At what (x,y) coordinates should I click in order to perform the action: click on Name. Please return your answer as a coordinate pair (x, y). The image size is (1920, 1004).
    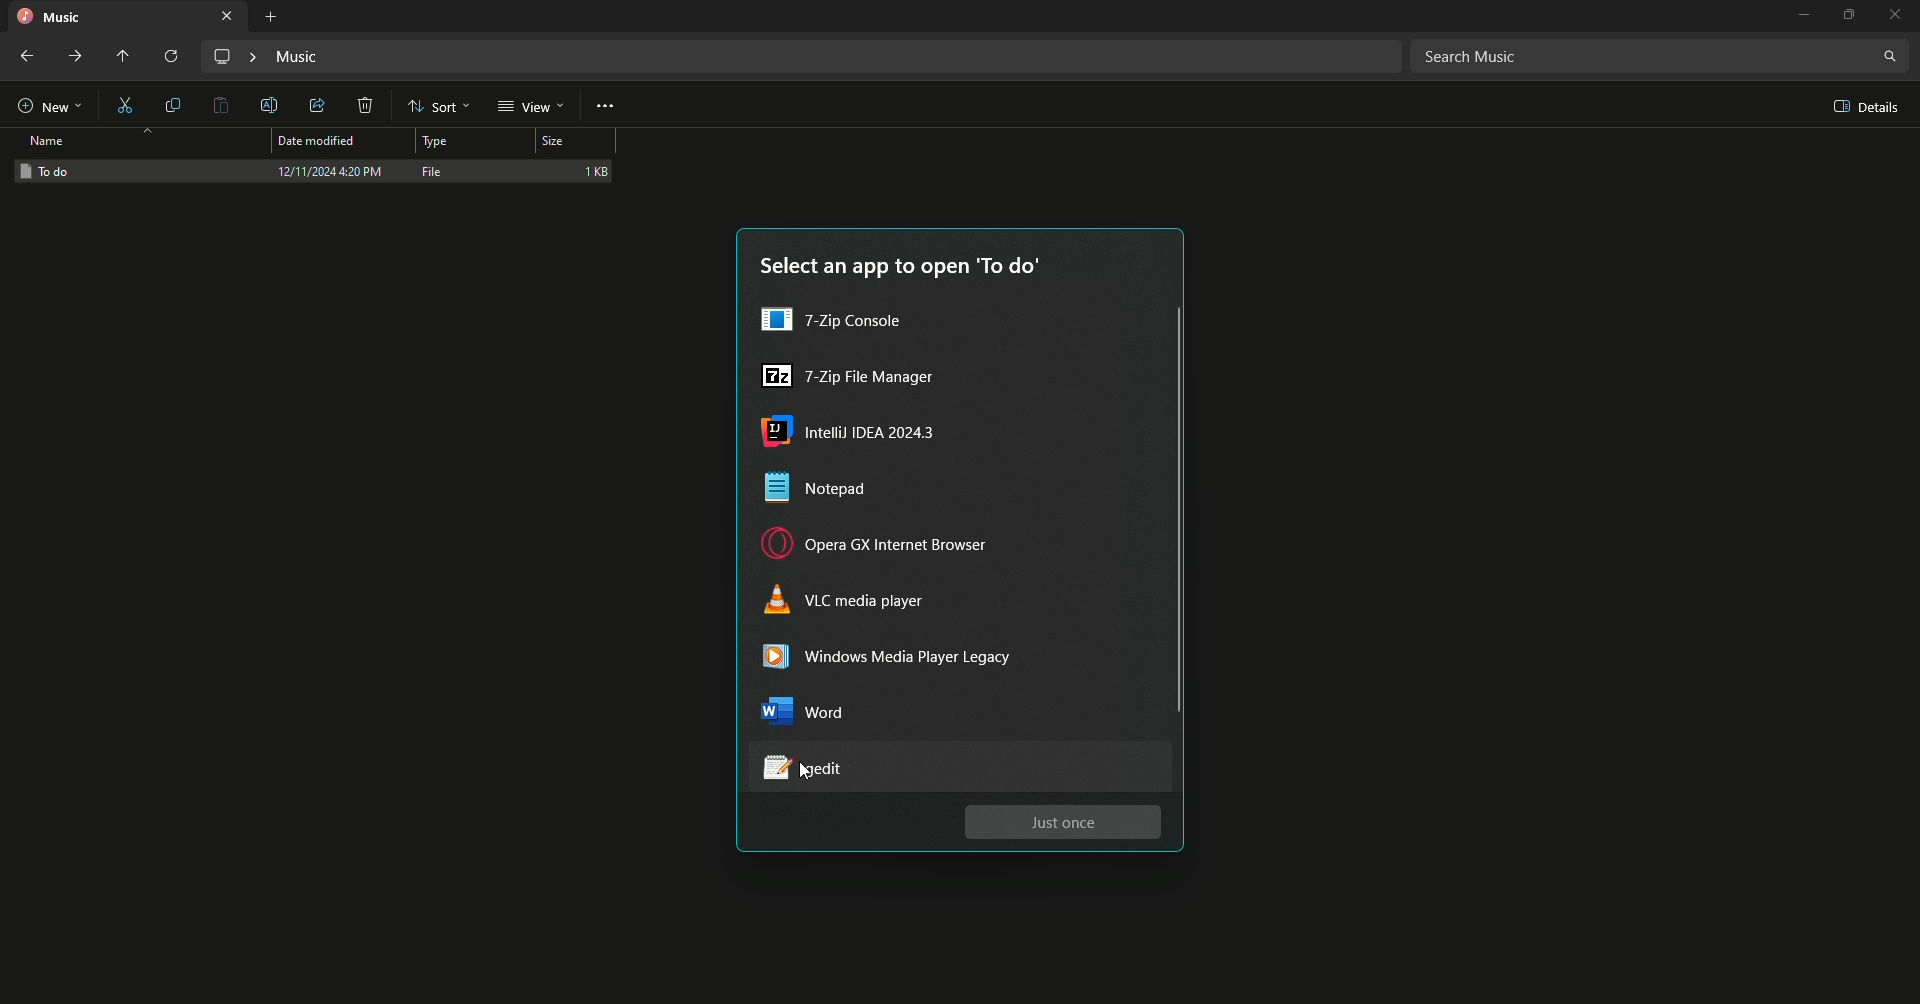
    Looking at the image, I should click on (49, 142).